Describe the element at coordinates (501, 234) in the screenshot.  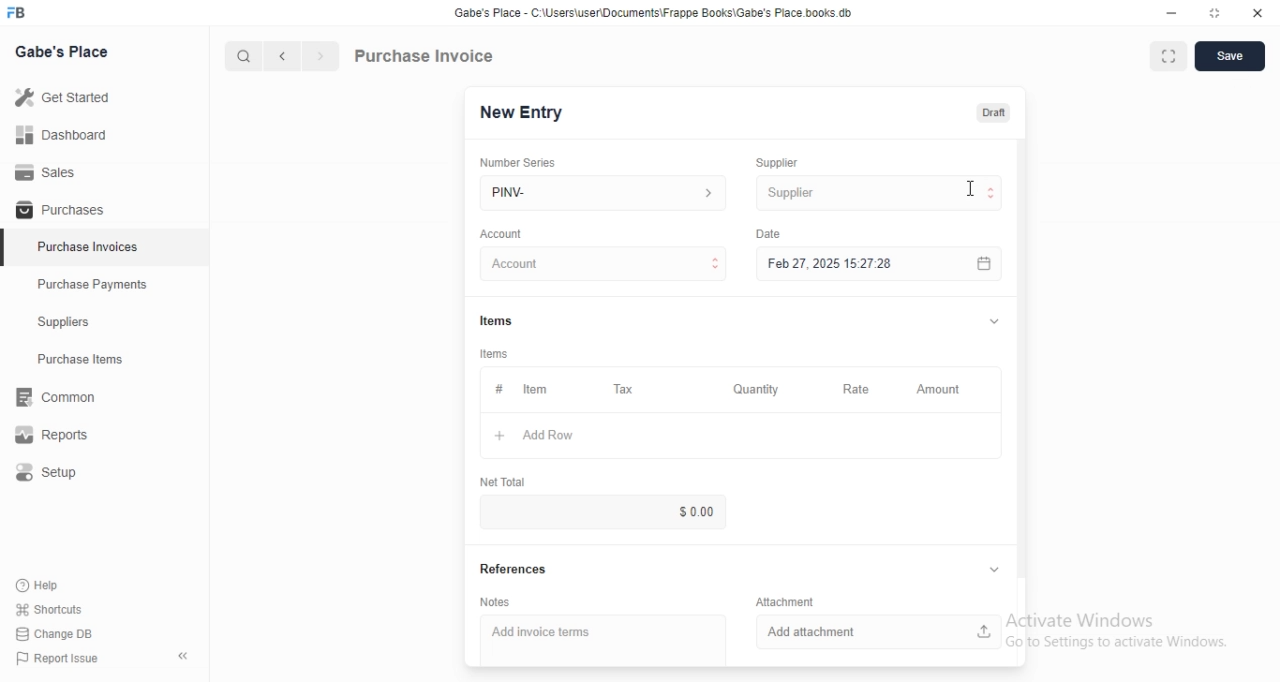
I see `Account` at that location.